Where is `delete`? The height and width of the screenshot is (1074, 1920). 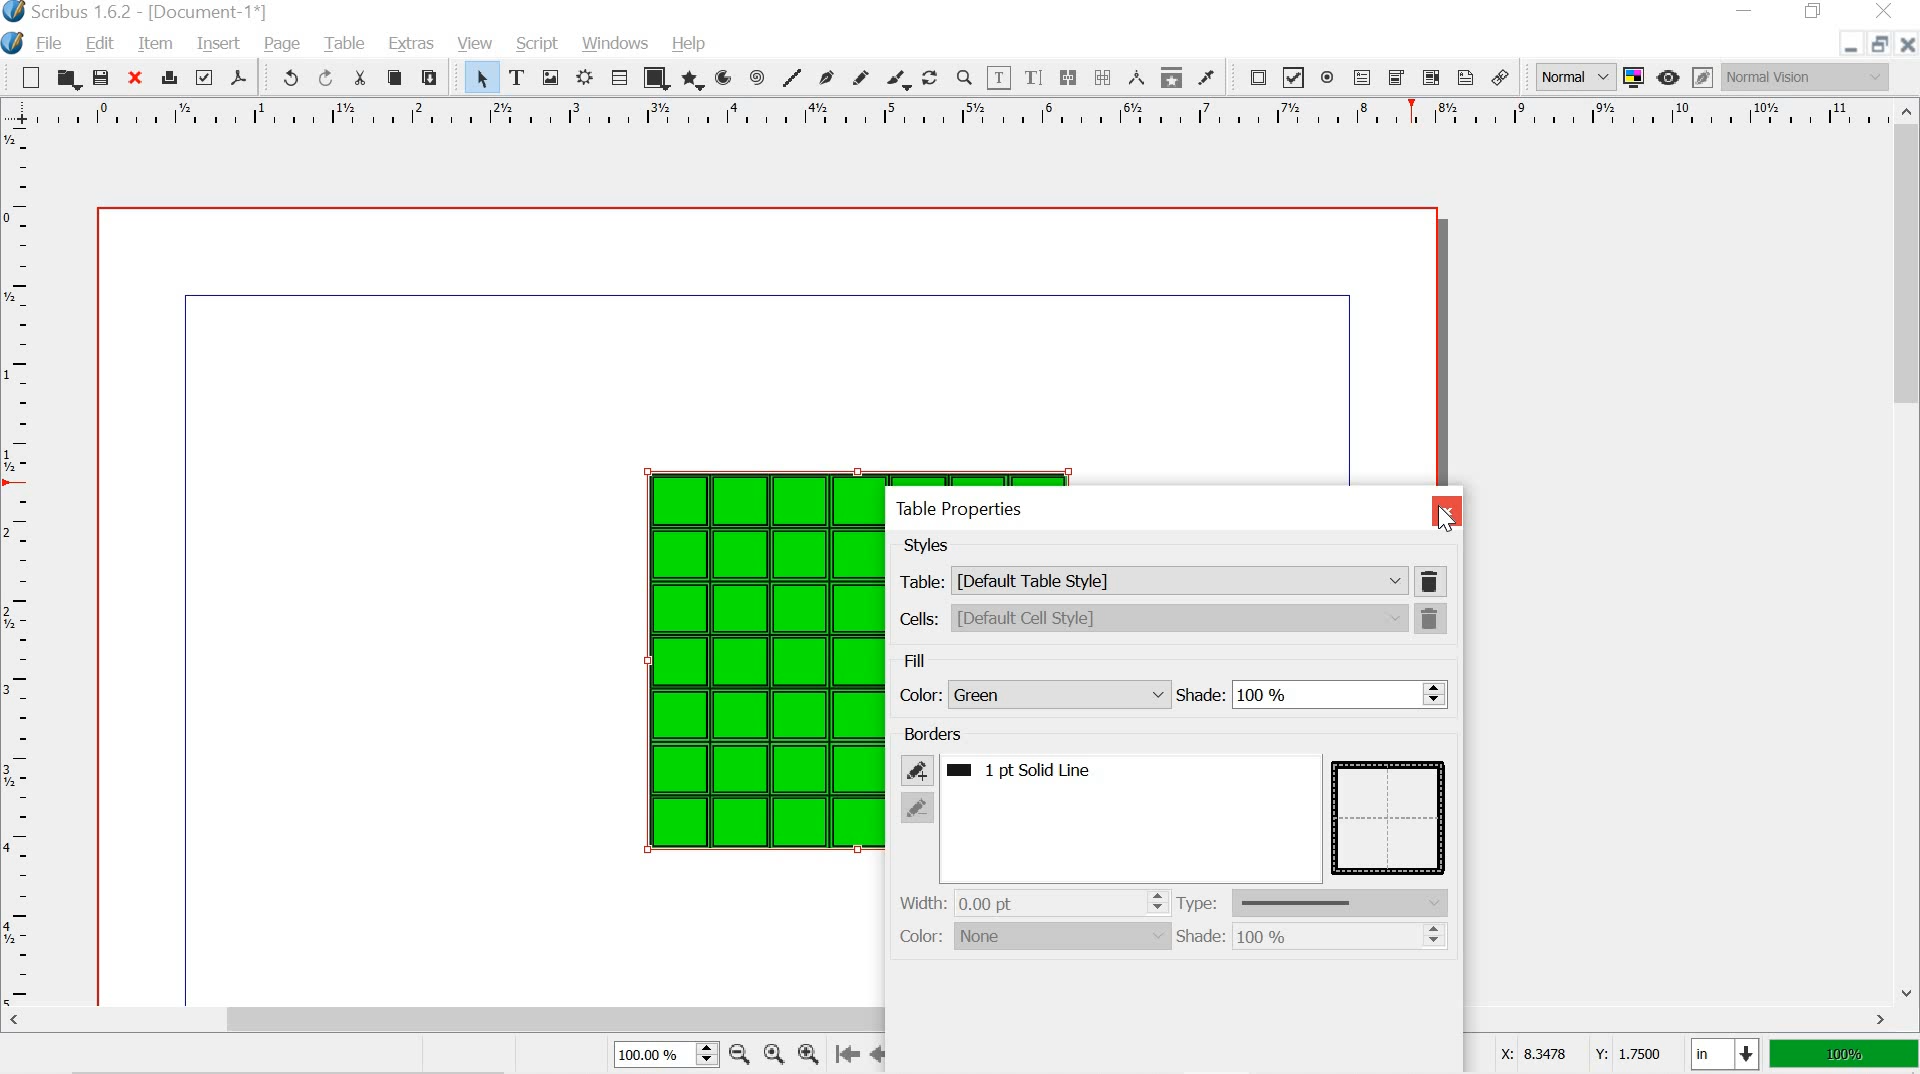 delete is located at coordinates (1434, 581).